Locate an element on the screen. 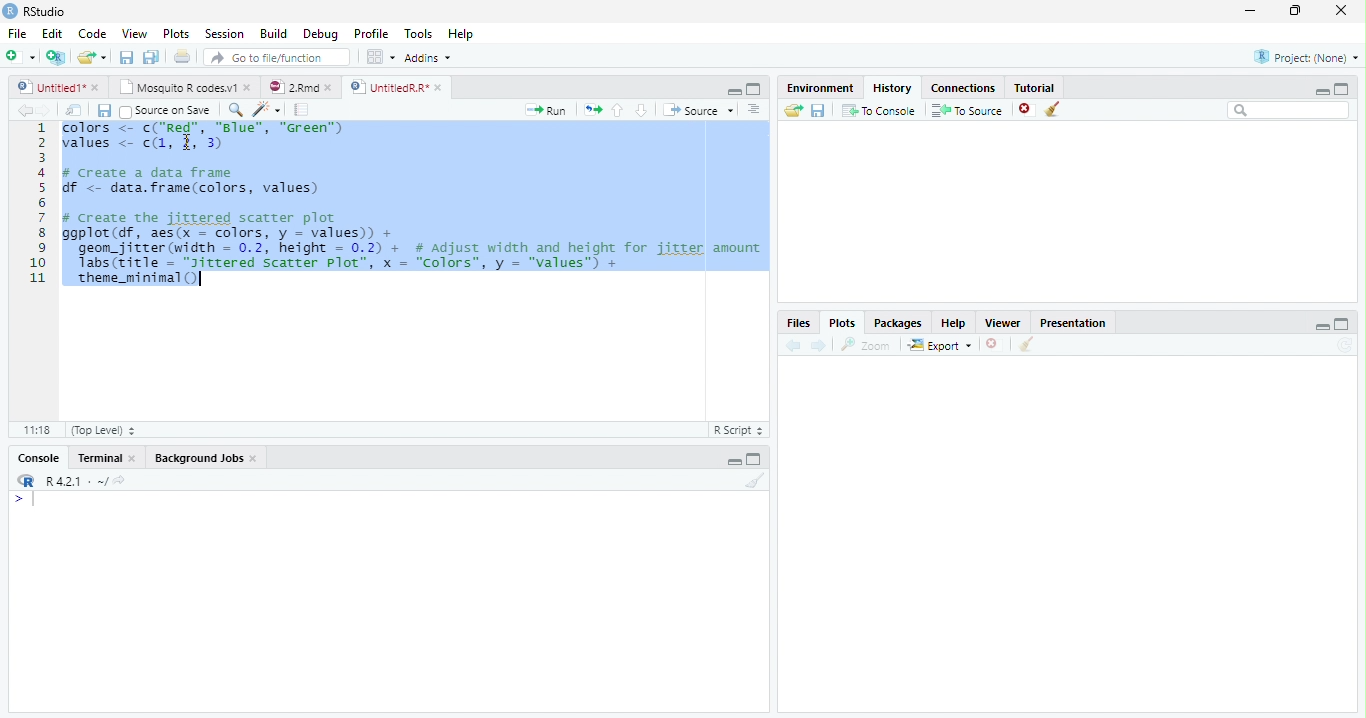  close is located at coordinates (254, 458).